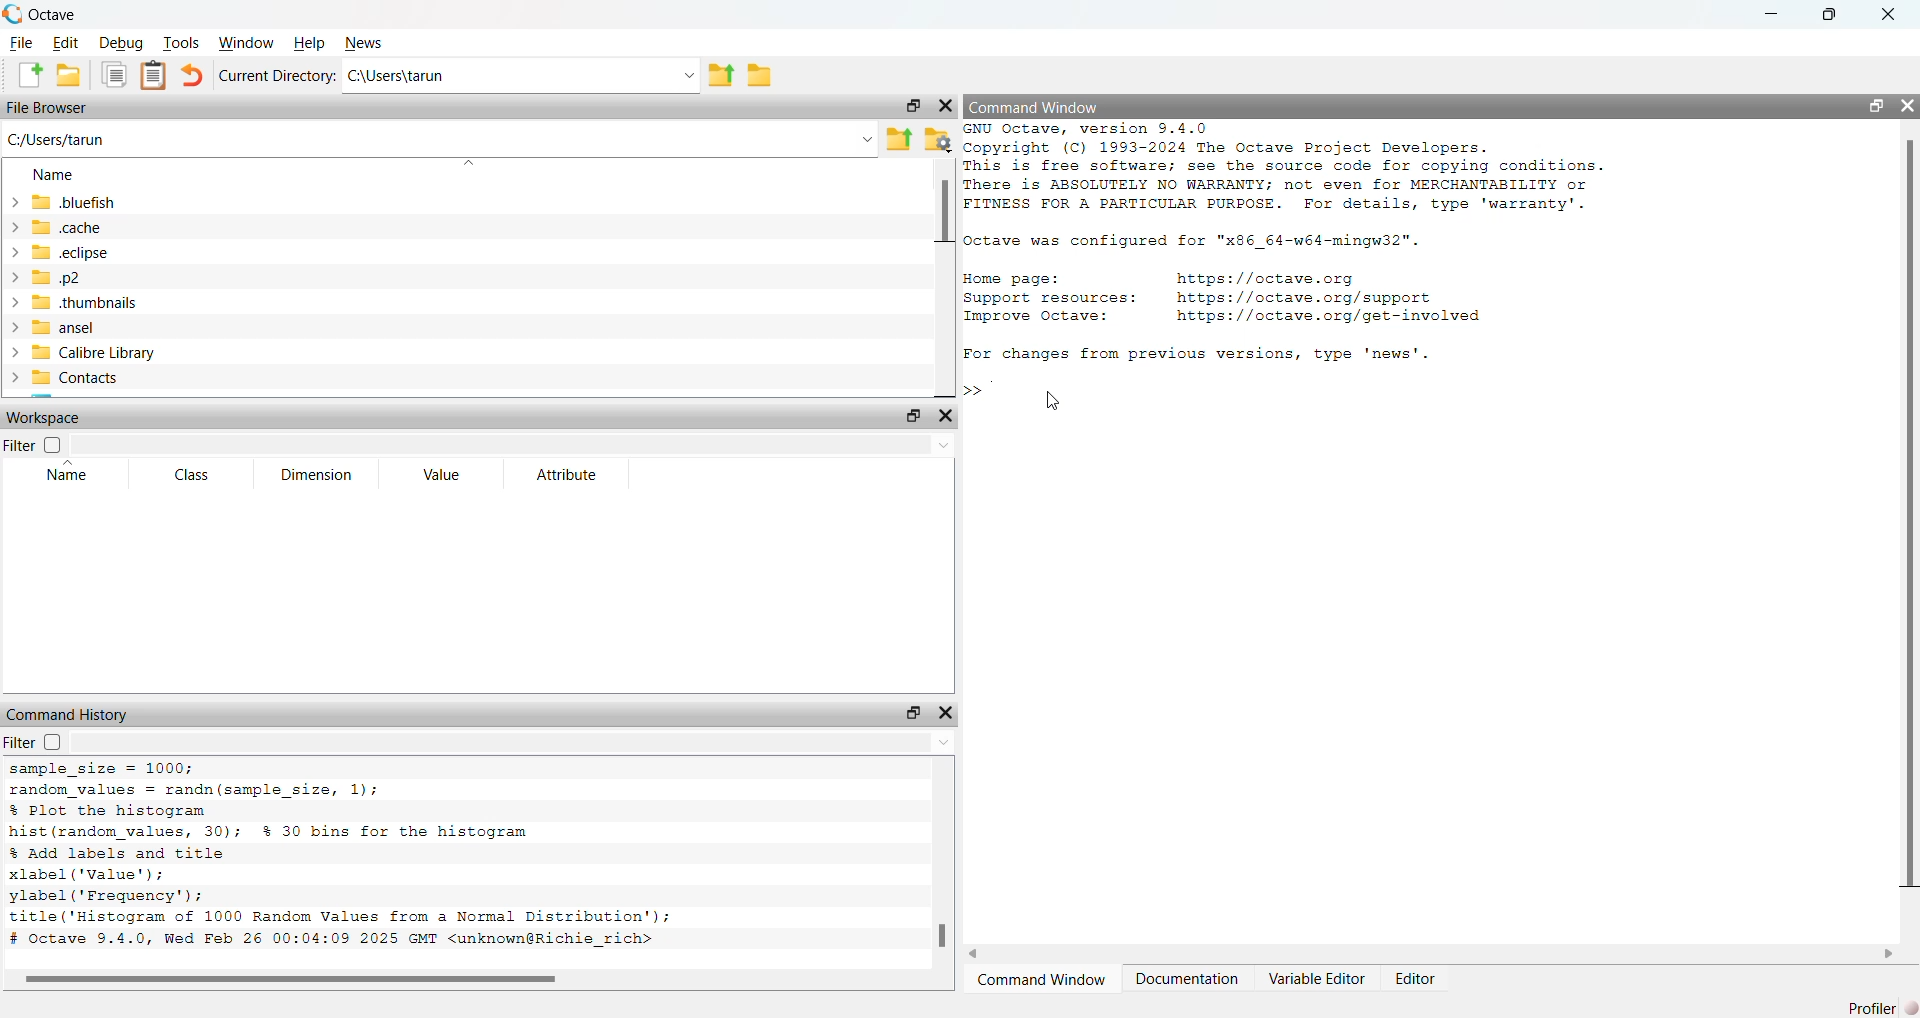 This screenshot has height=1018, width=1920. I want to click on Octave was configured for "x86 64-w64-mingw32"., so click(1192, 241).